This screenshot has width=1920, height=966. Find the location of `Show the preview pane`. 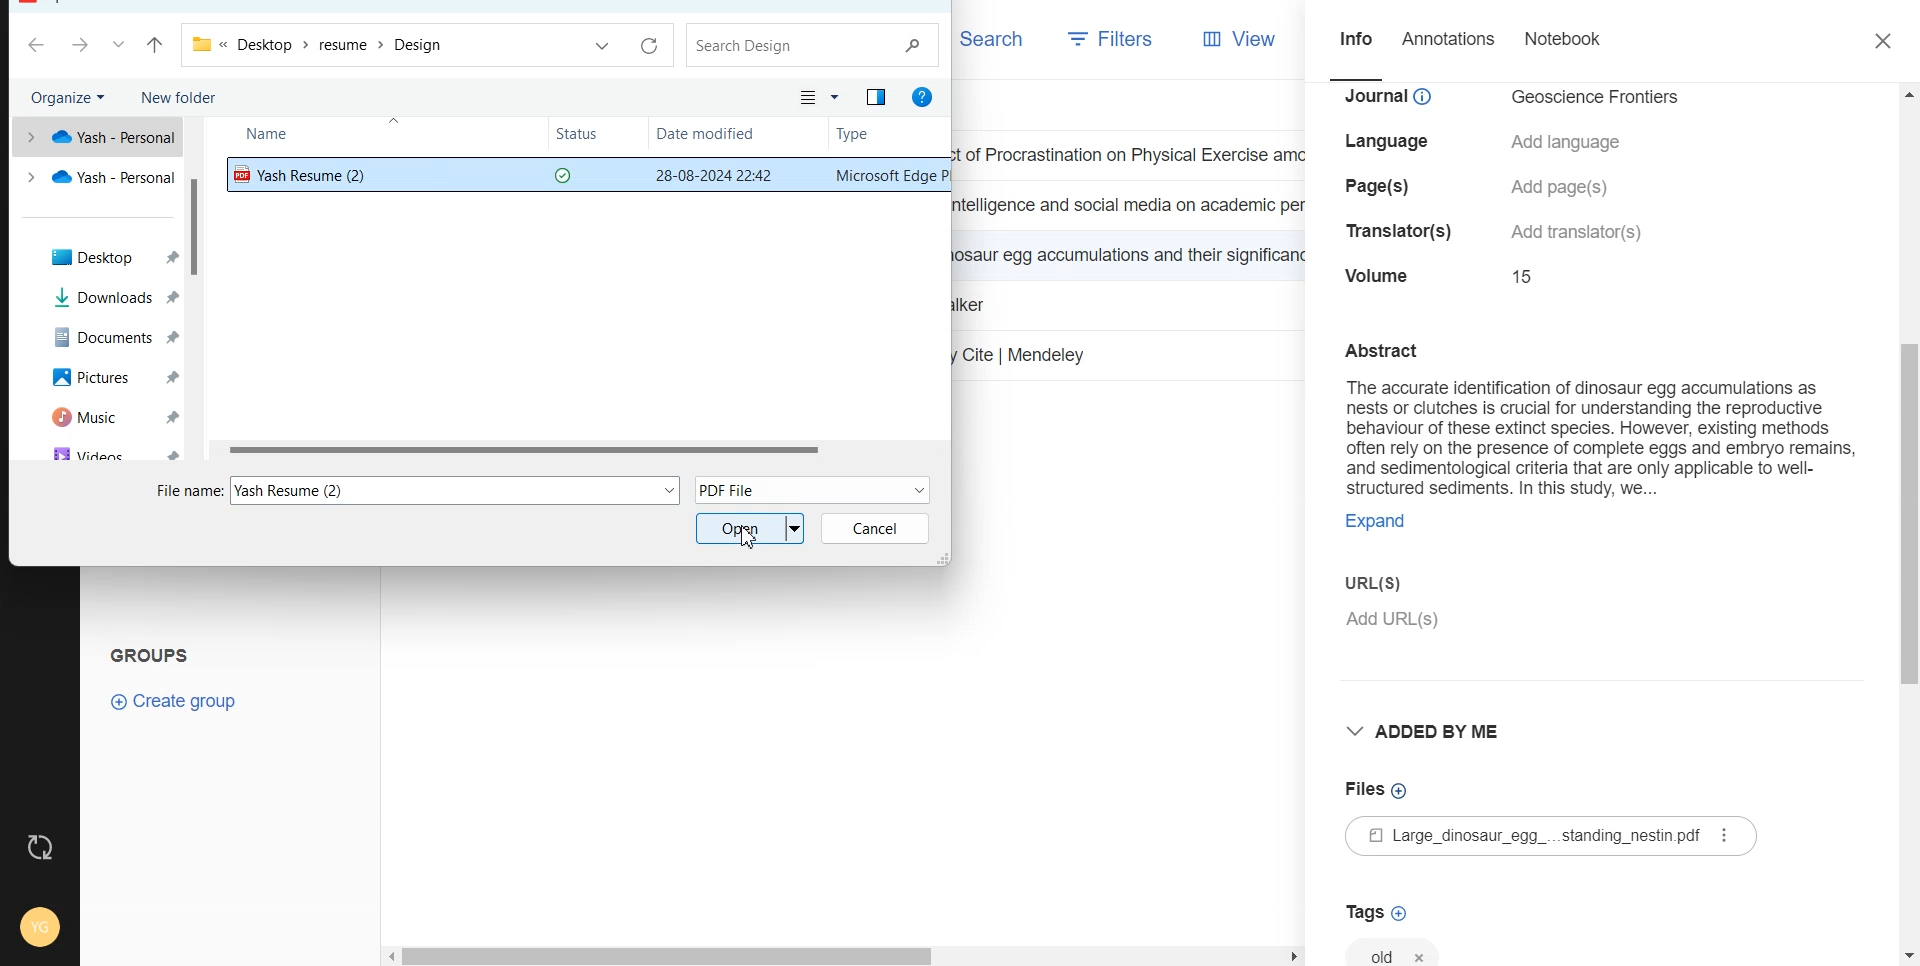

Show the preview pane is located at coordinates (876, 97).